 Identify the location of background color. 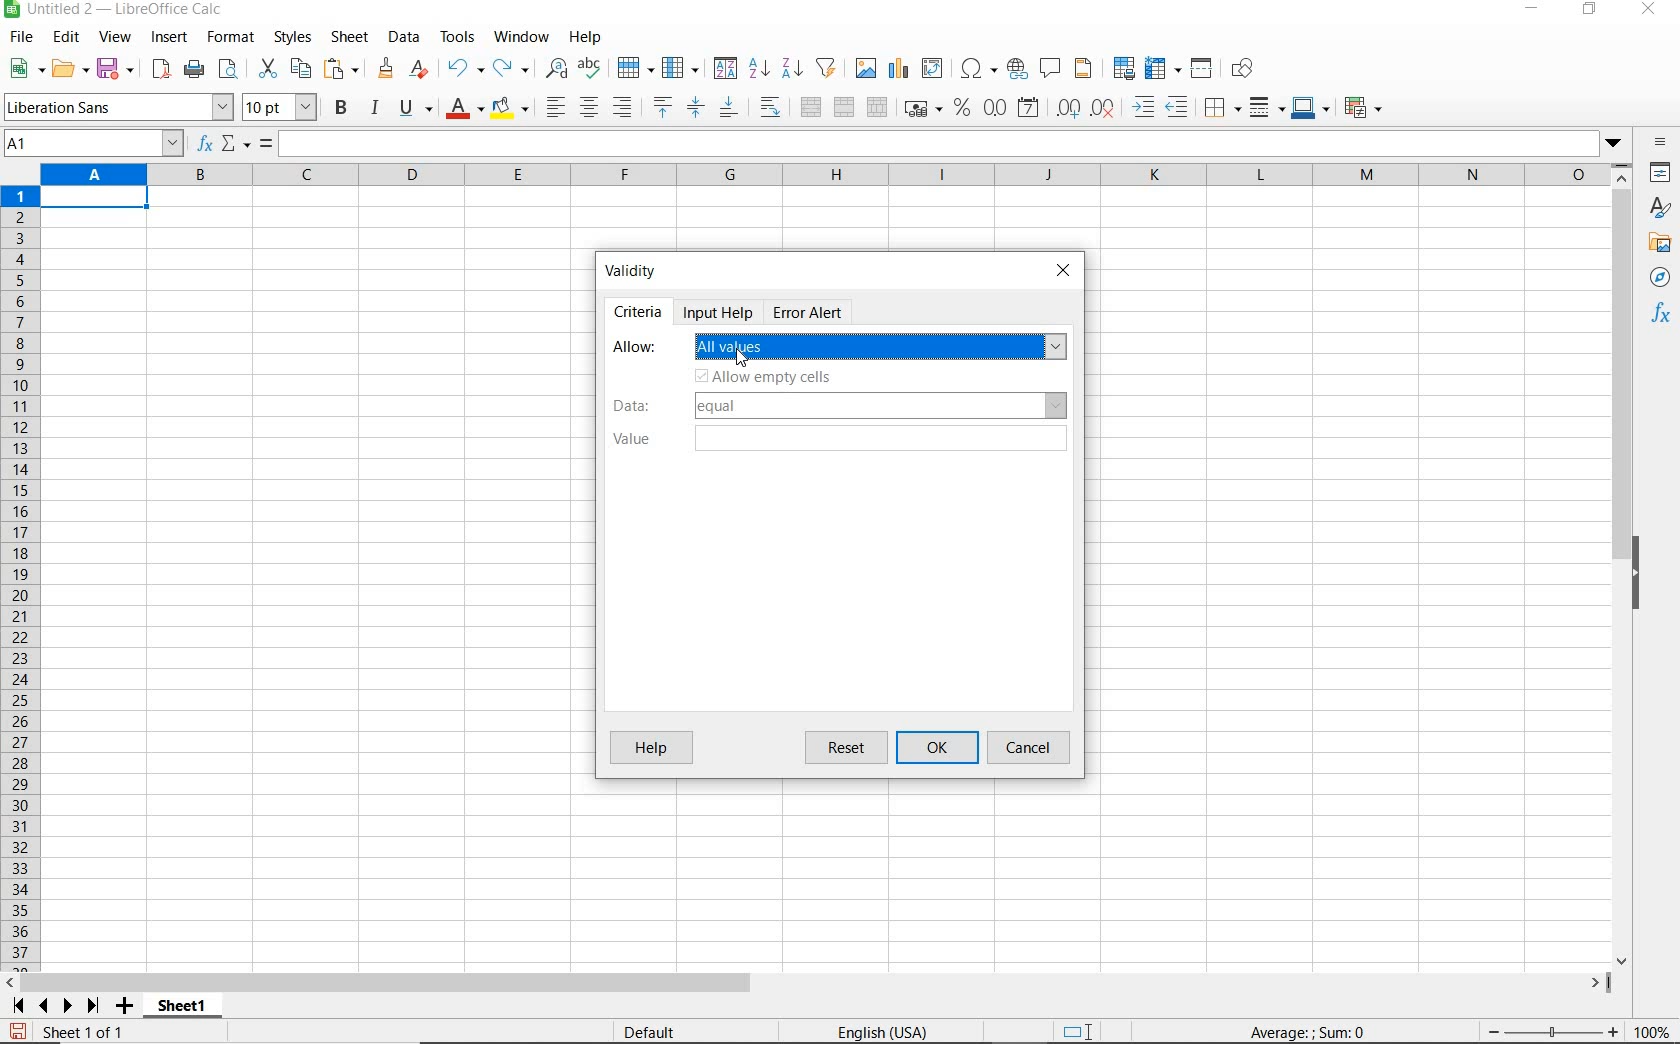
(509, 110).